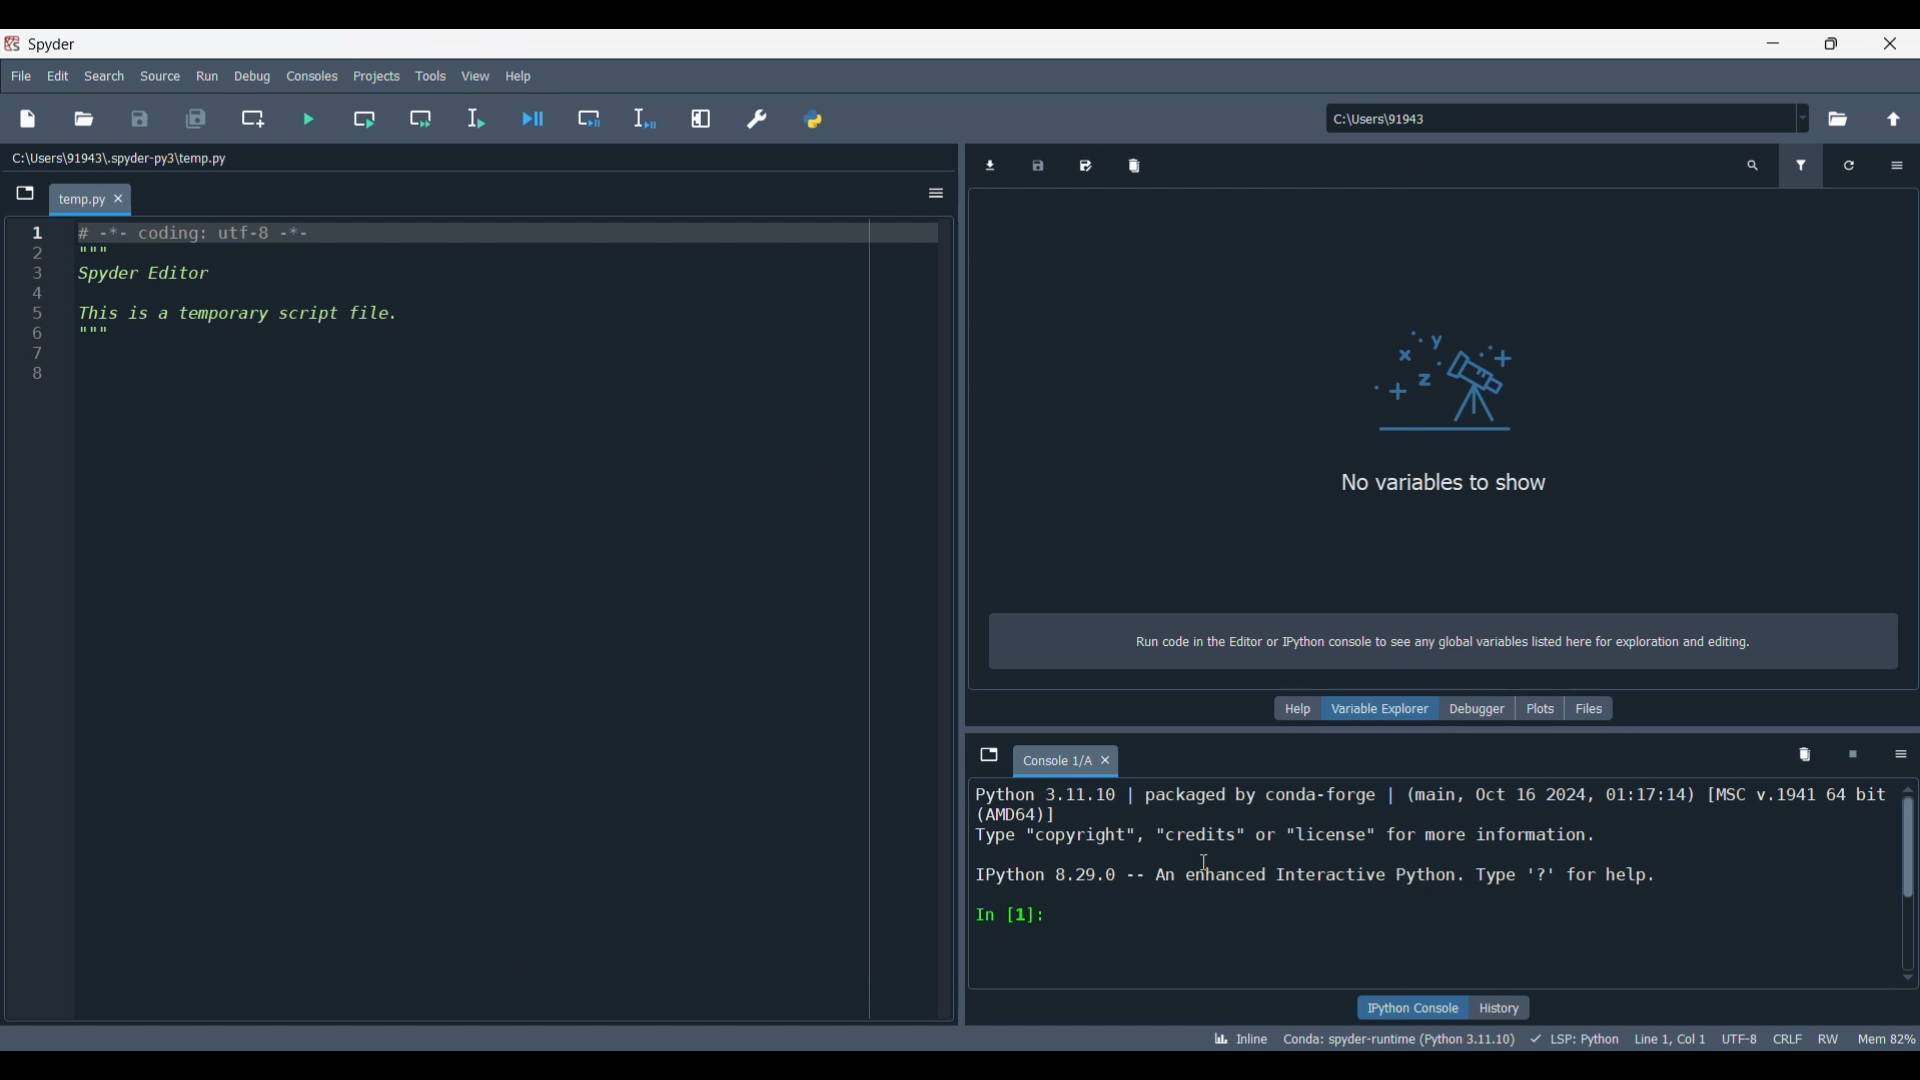 The width and height of the screenshot is (1920, 1080). I want to click on Panel logo and text, so click(1444, 497).